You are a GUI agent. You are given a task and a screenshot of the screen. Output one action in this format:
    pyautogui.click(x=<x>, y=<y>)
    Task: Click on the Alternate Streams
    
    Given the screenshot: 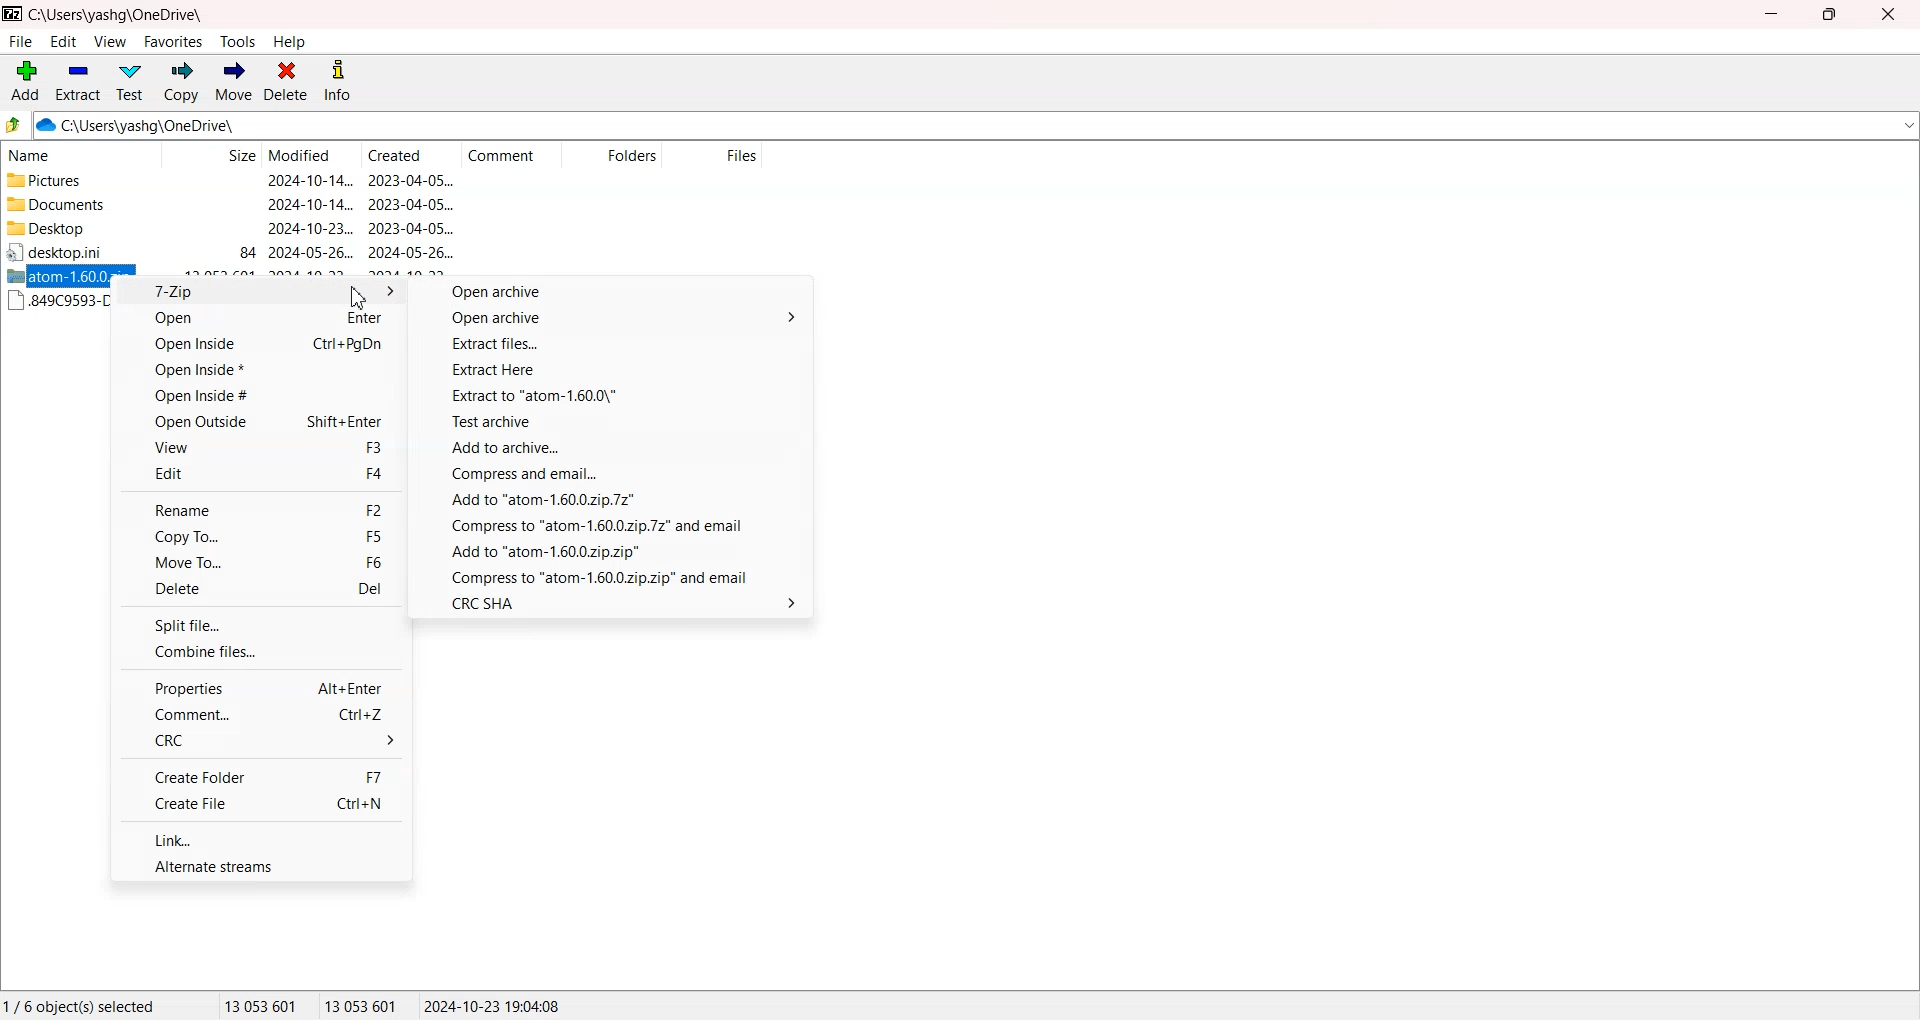 What is the action you would take?
    pyautogui.click(x=262, y=864)
    